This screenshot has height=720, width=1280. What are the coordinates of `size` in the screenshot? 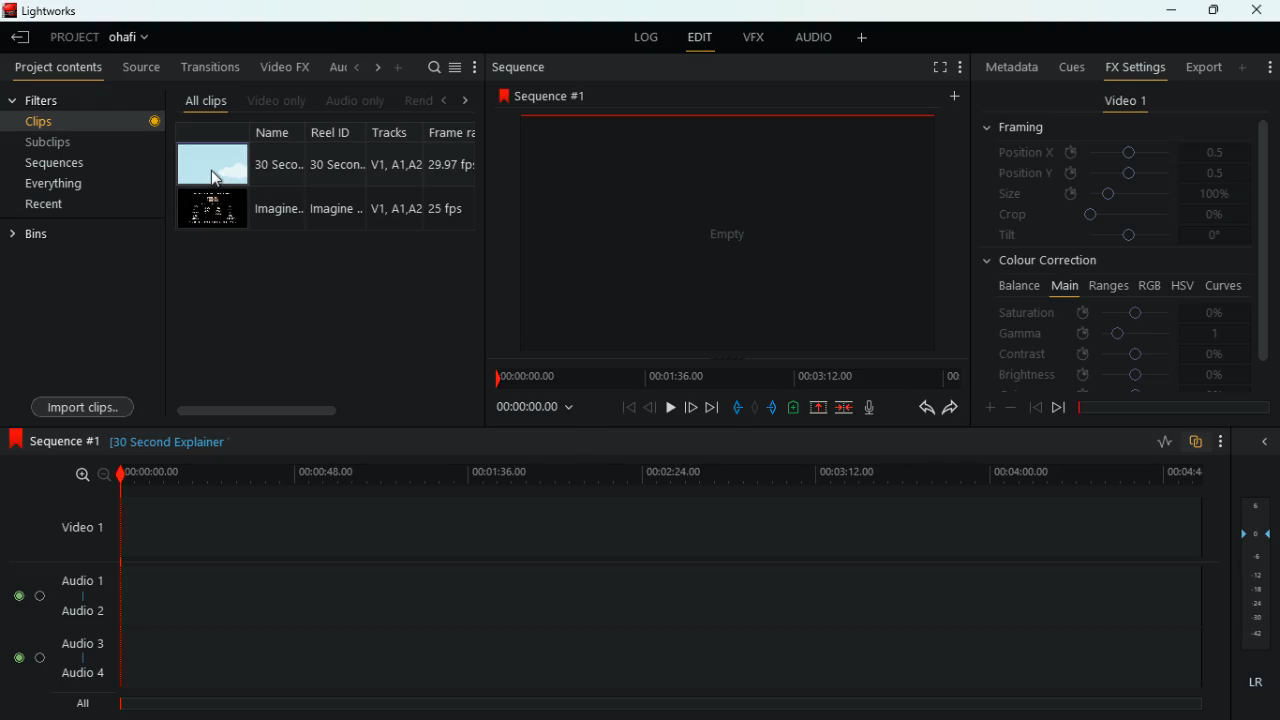 It's located at (1114, 195).